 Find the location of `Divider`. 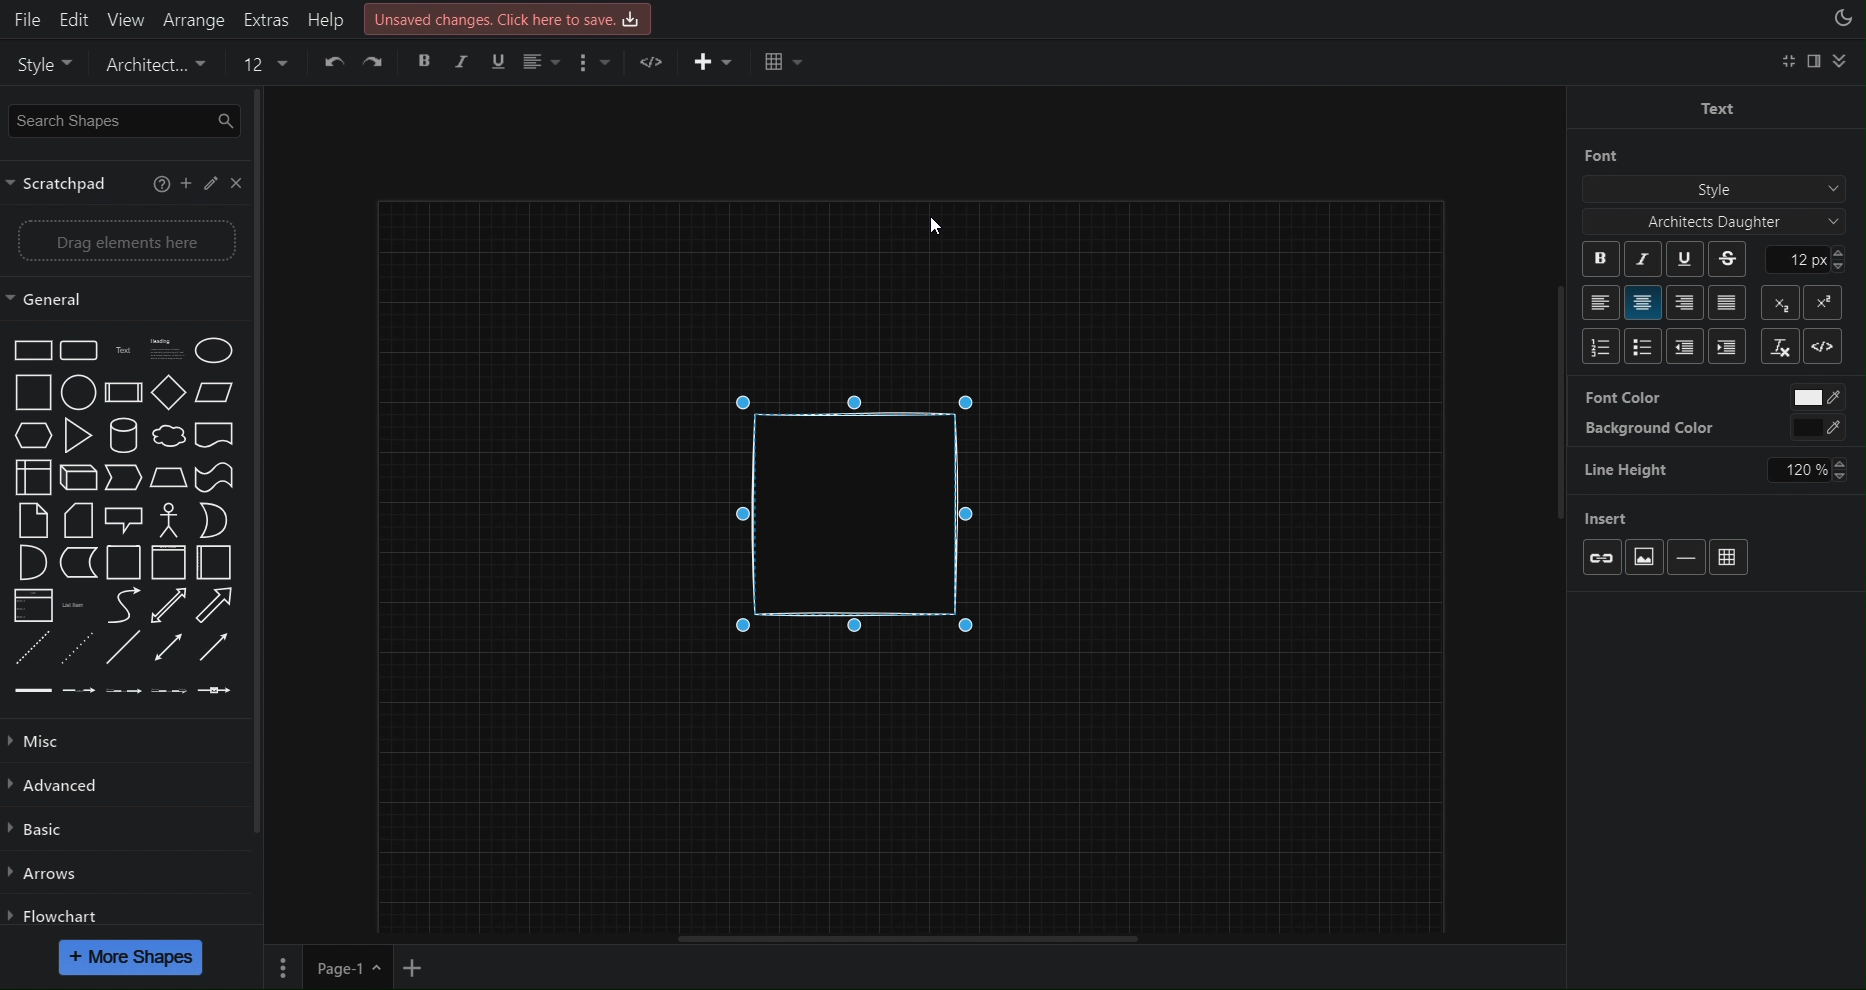

Divider is located at coordinates (1824, 348).